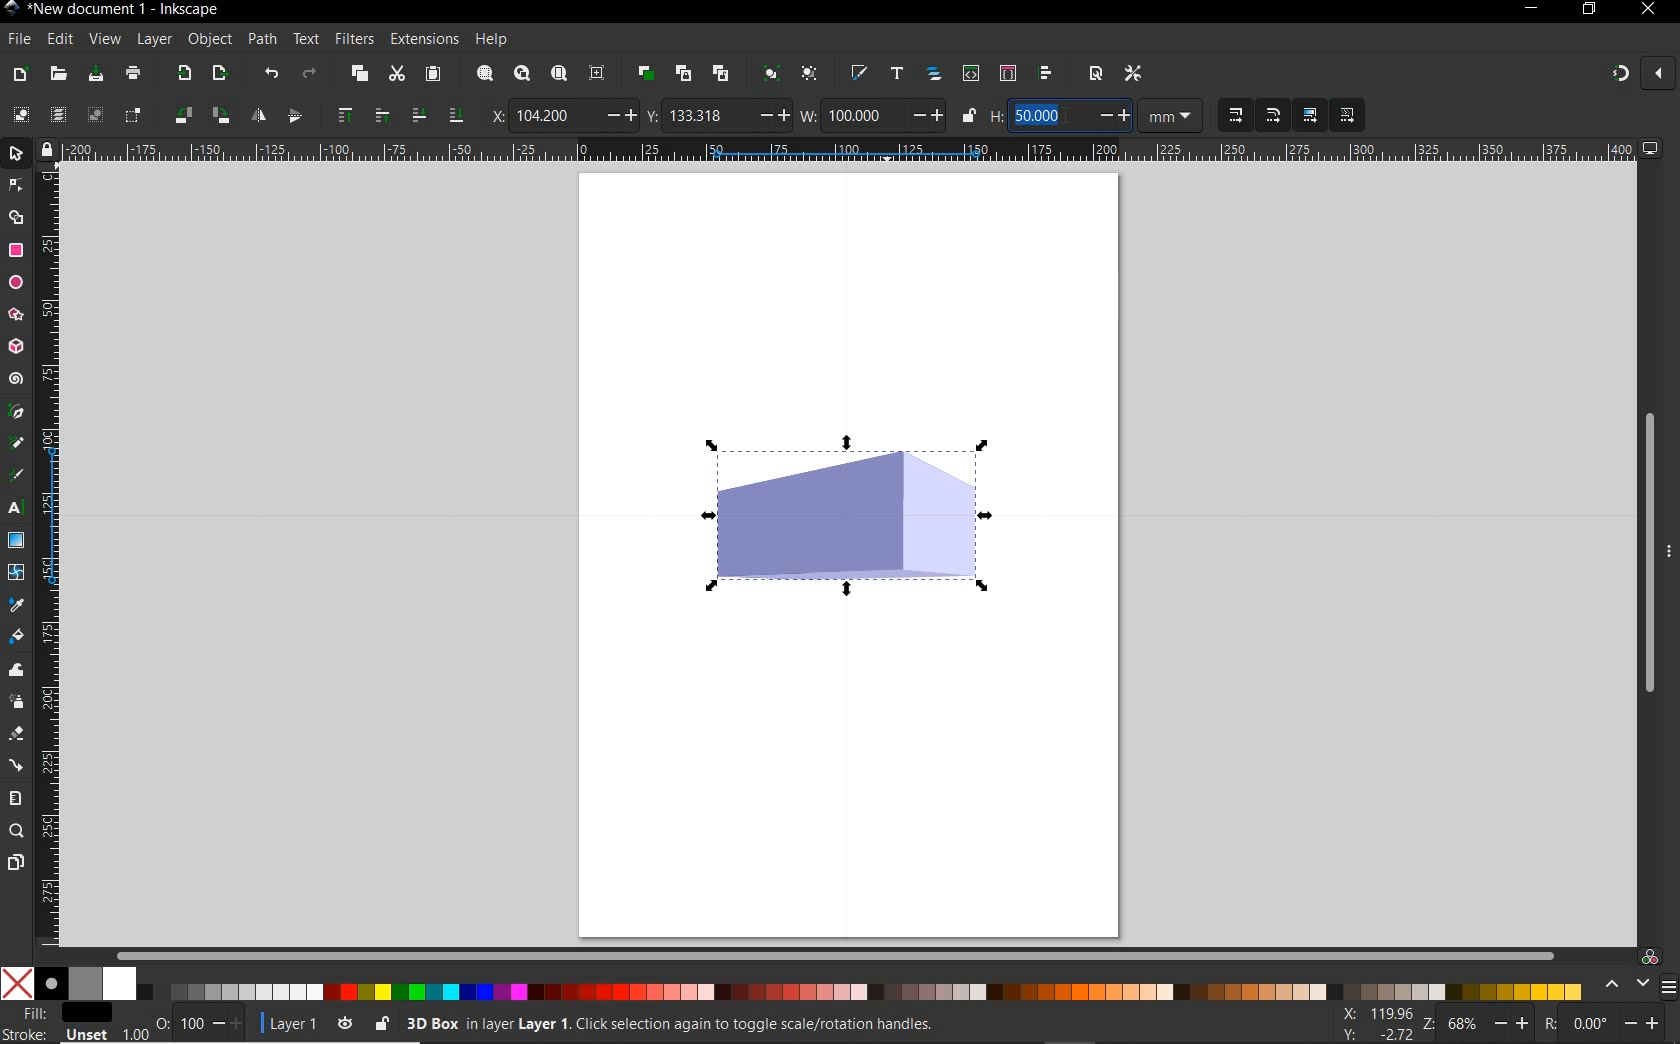  I want to click on move gradients, so click(1311, 115).